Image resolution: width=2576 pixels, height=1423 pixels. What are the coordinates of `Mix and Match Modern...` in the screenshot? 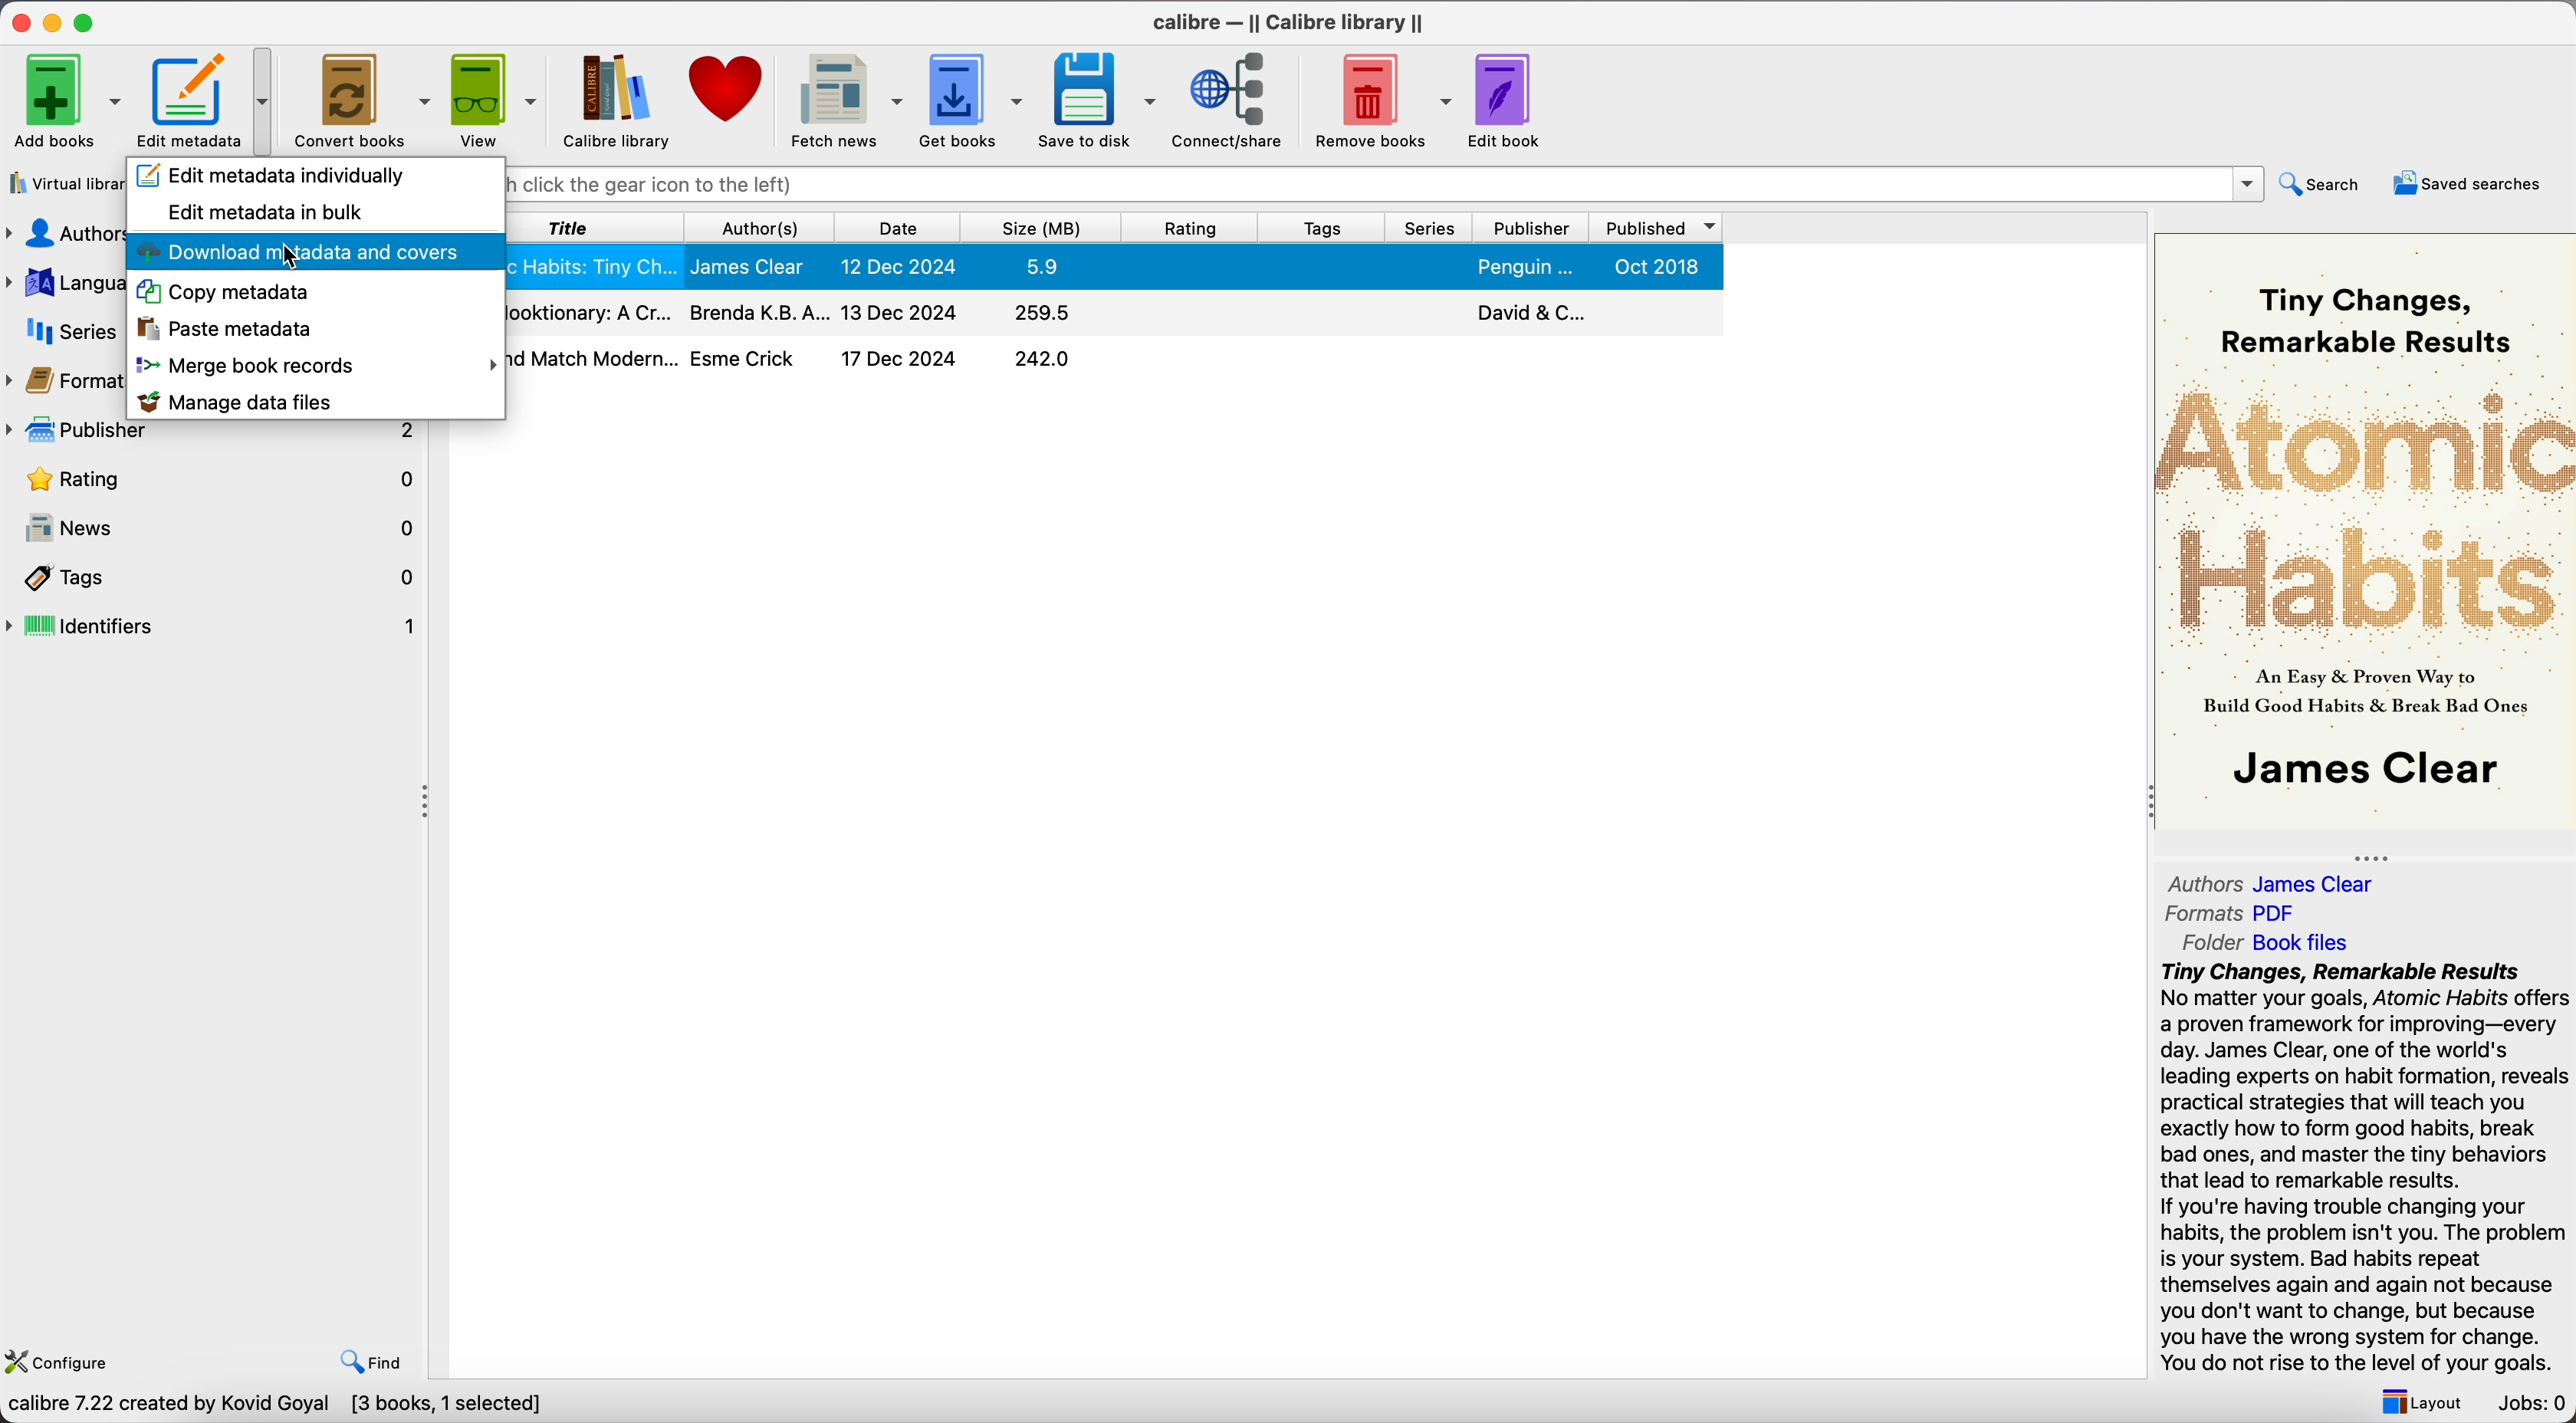 It's located at (594, 358).